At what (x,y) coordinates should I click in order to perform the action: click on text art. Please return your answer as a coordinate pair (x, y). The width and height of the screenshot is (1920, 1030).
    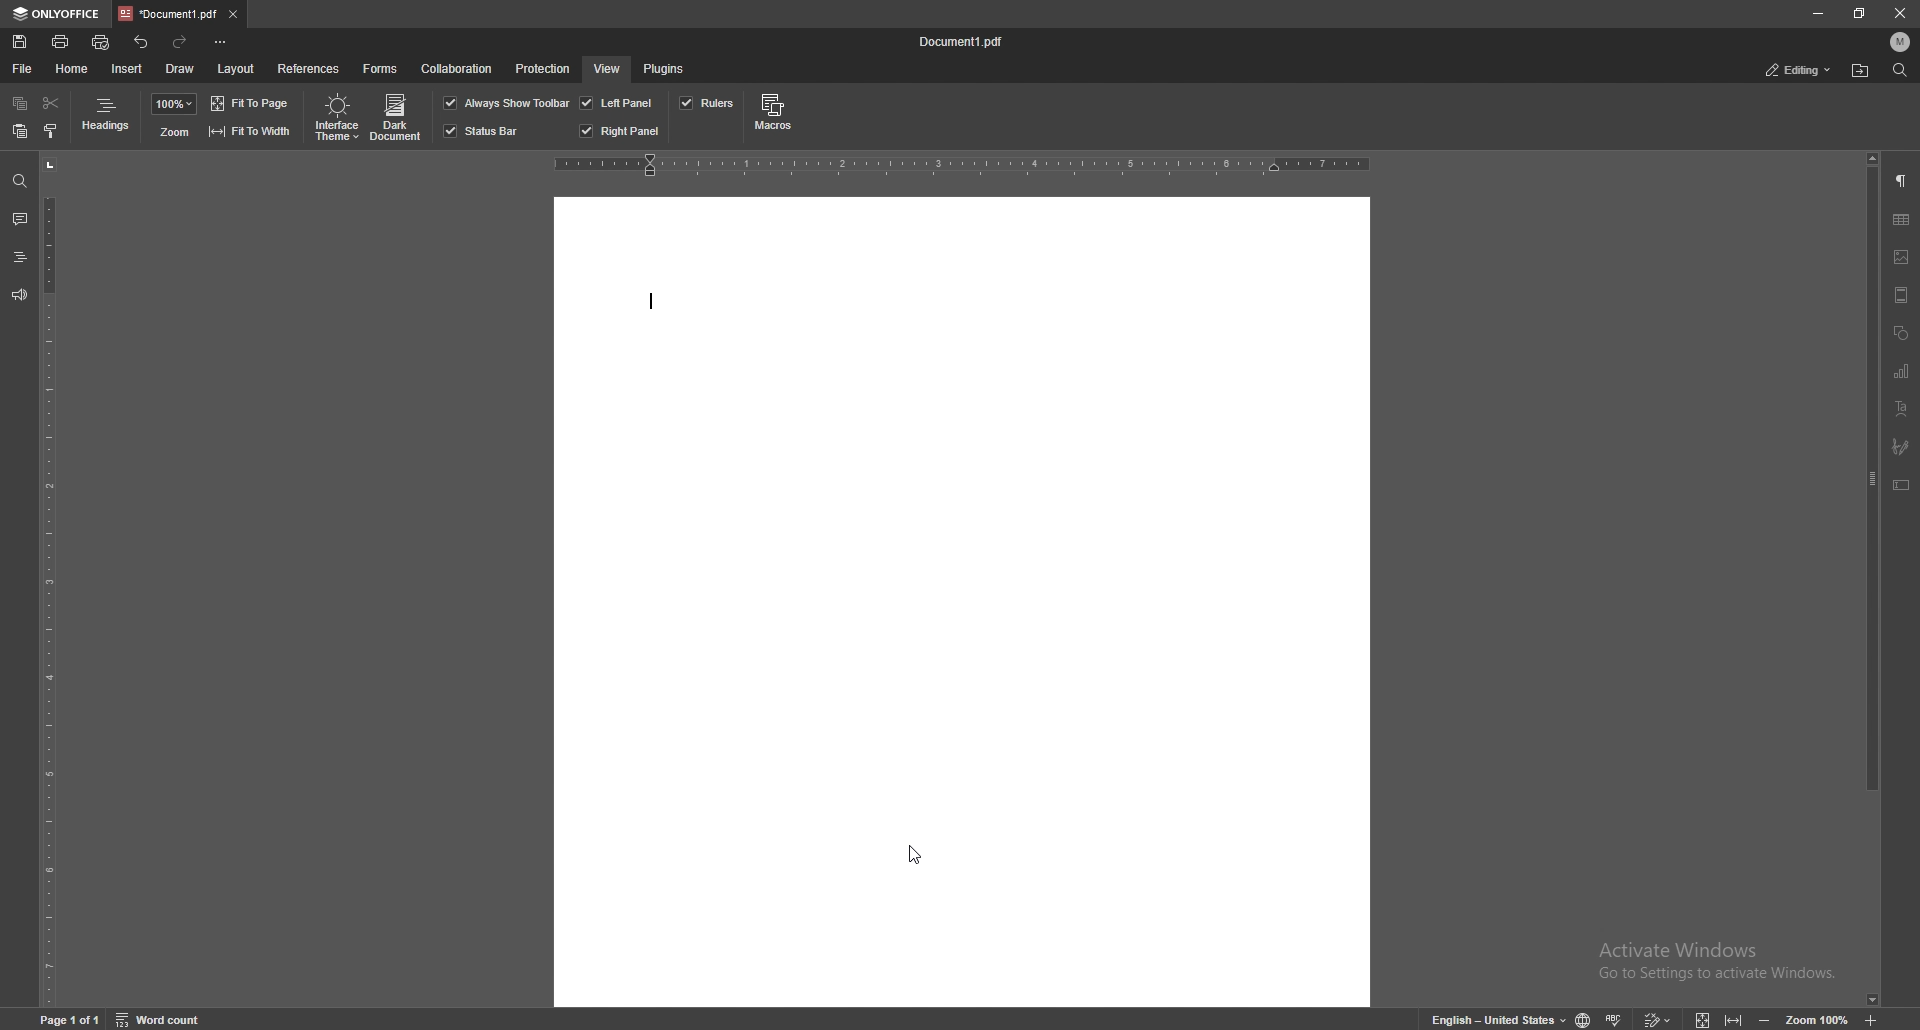
    Looking at the image, I should click on (1901, 408).